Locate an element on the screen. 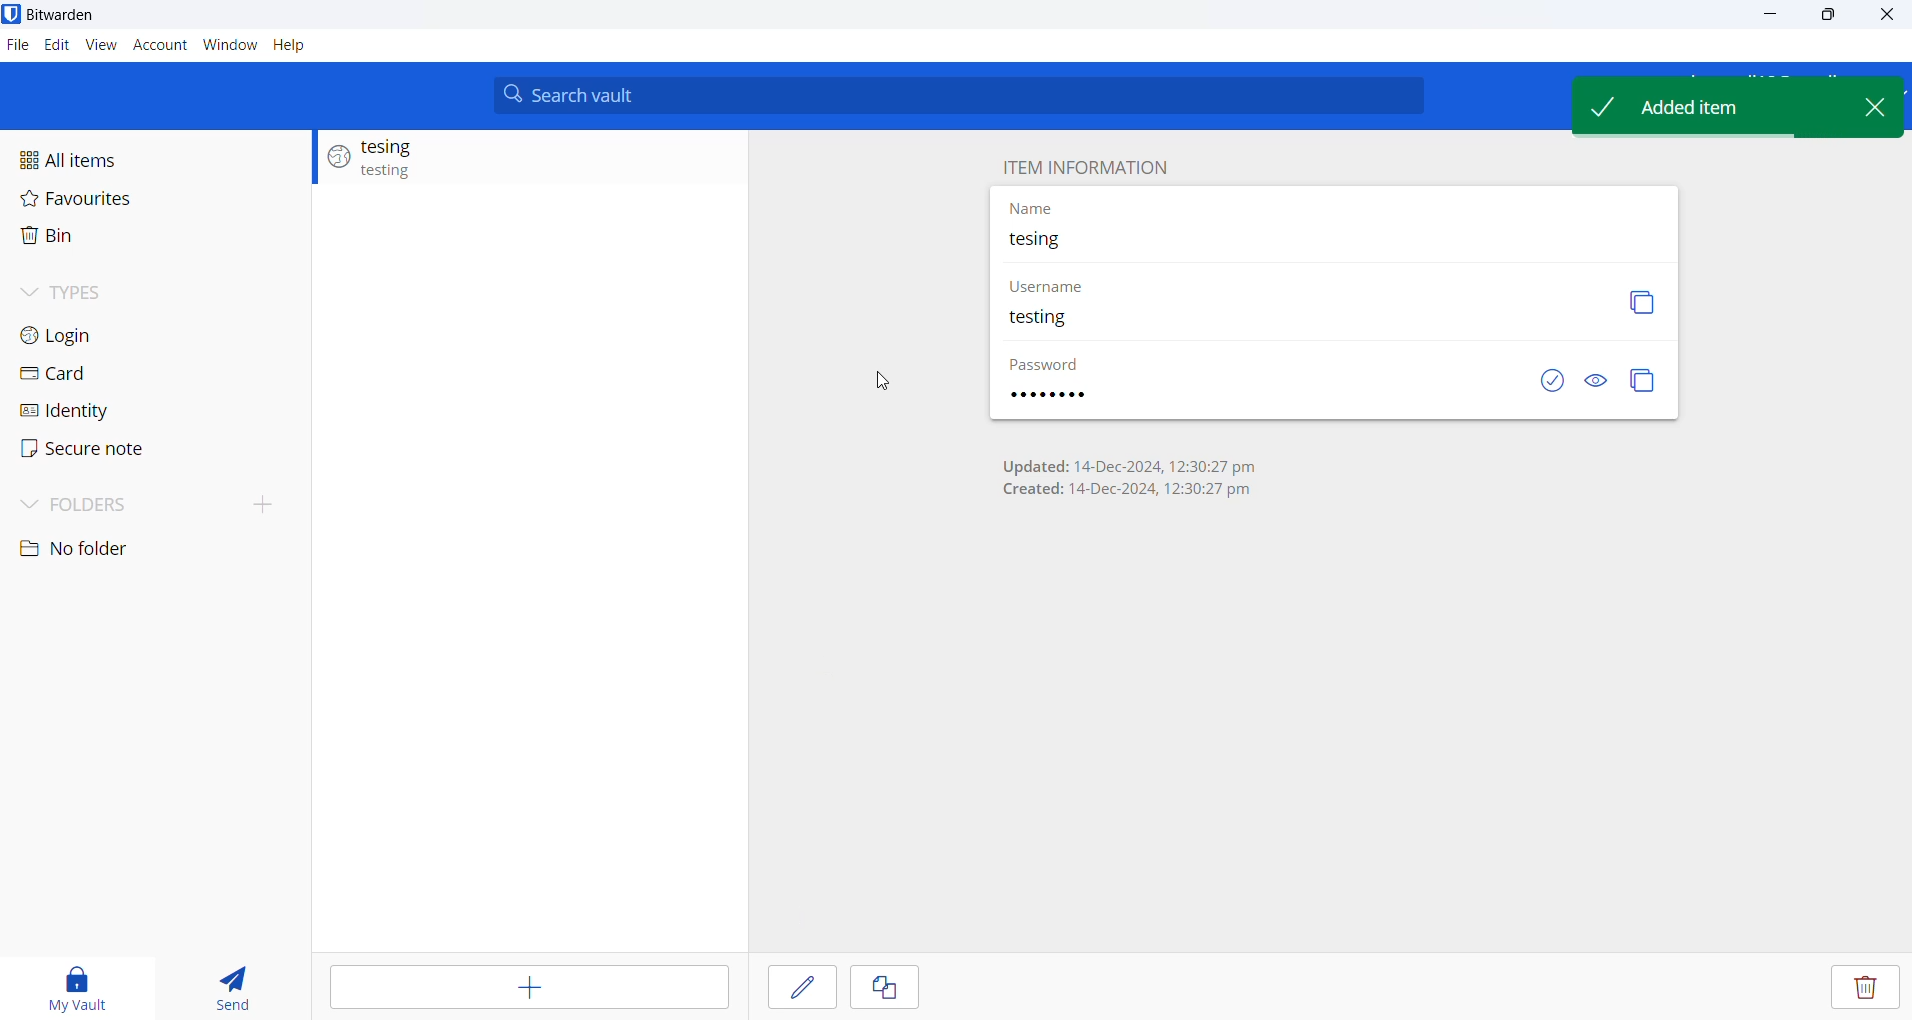 The height and width of the screenshot is (1020, 1912). NAME  is located at coordinates (1043, 209).